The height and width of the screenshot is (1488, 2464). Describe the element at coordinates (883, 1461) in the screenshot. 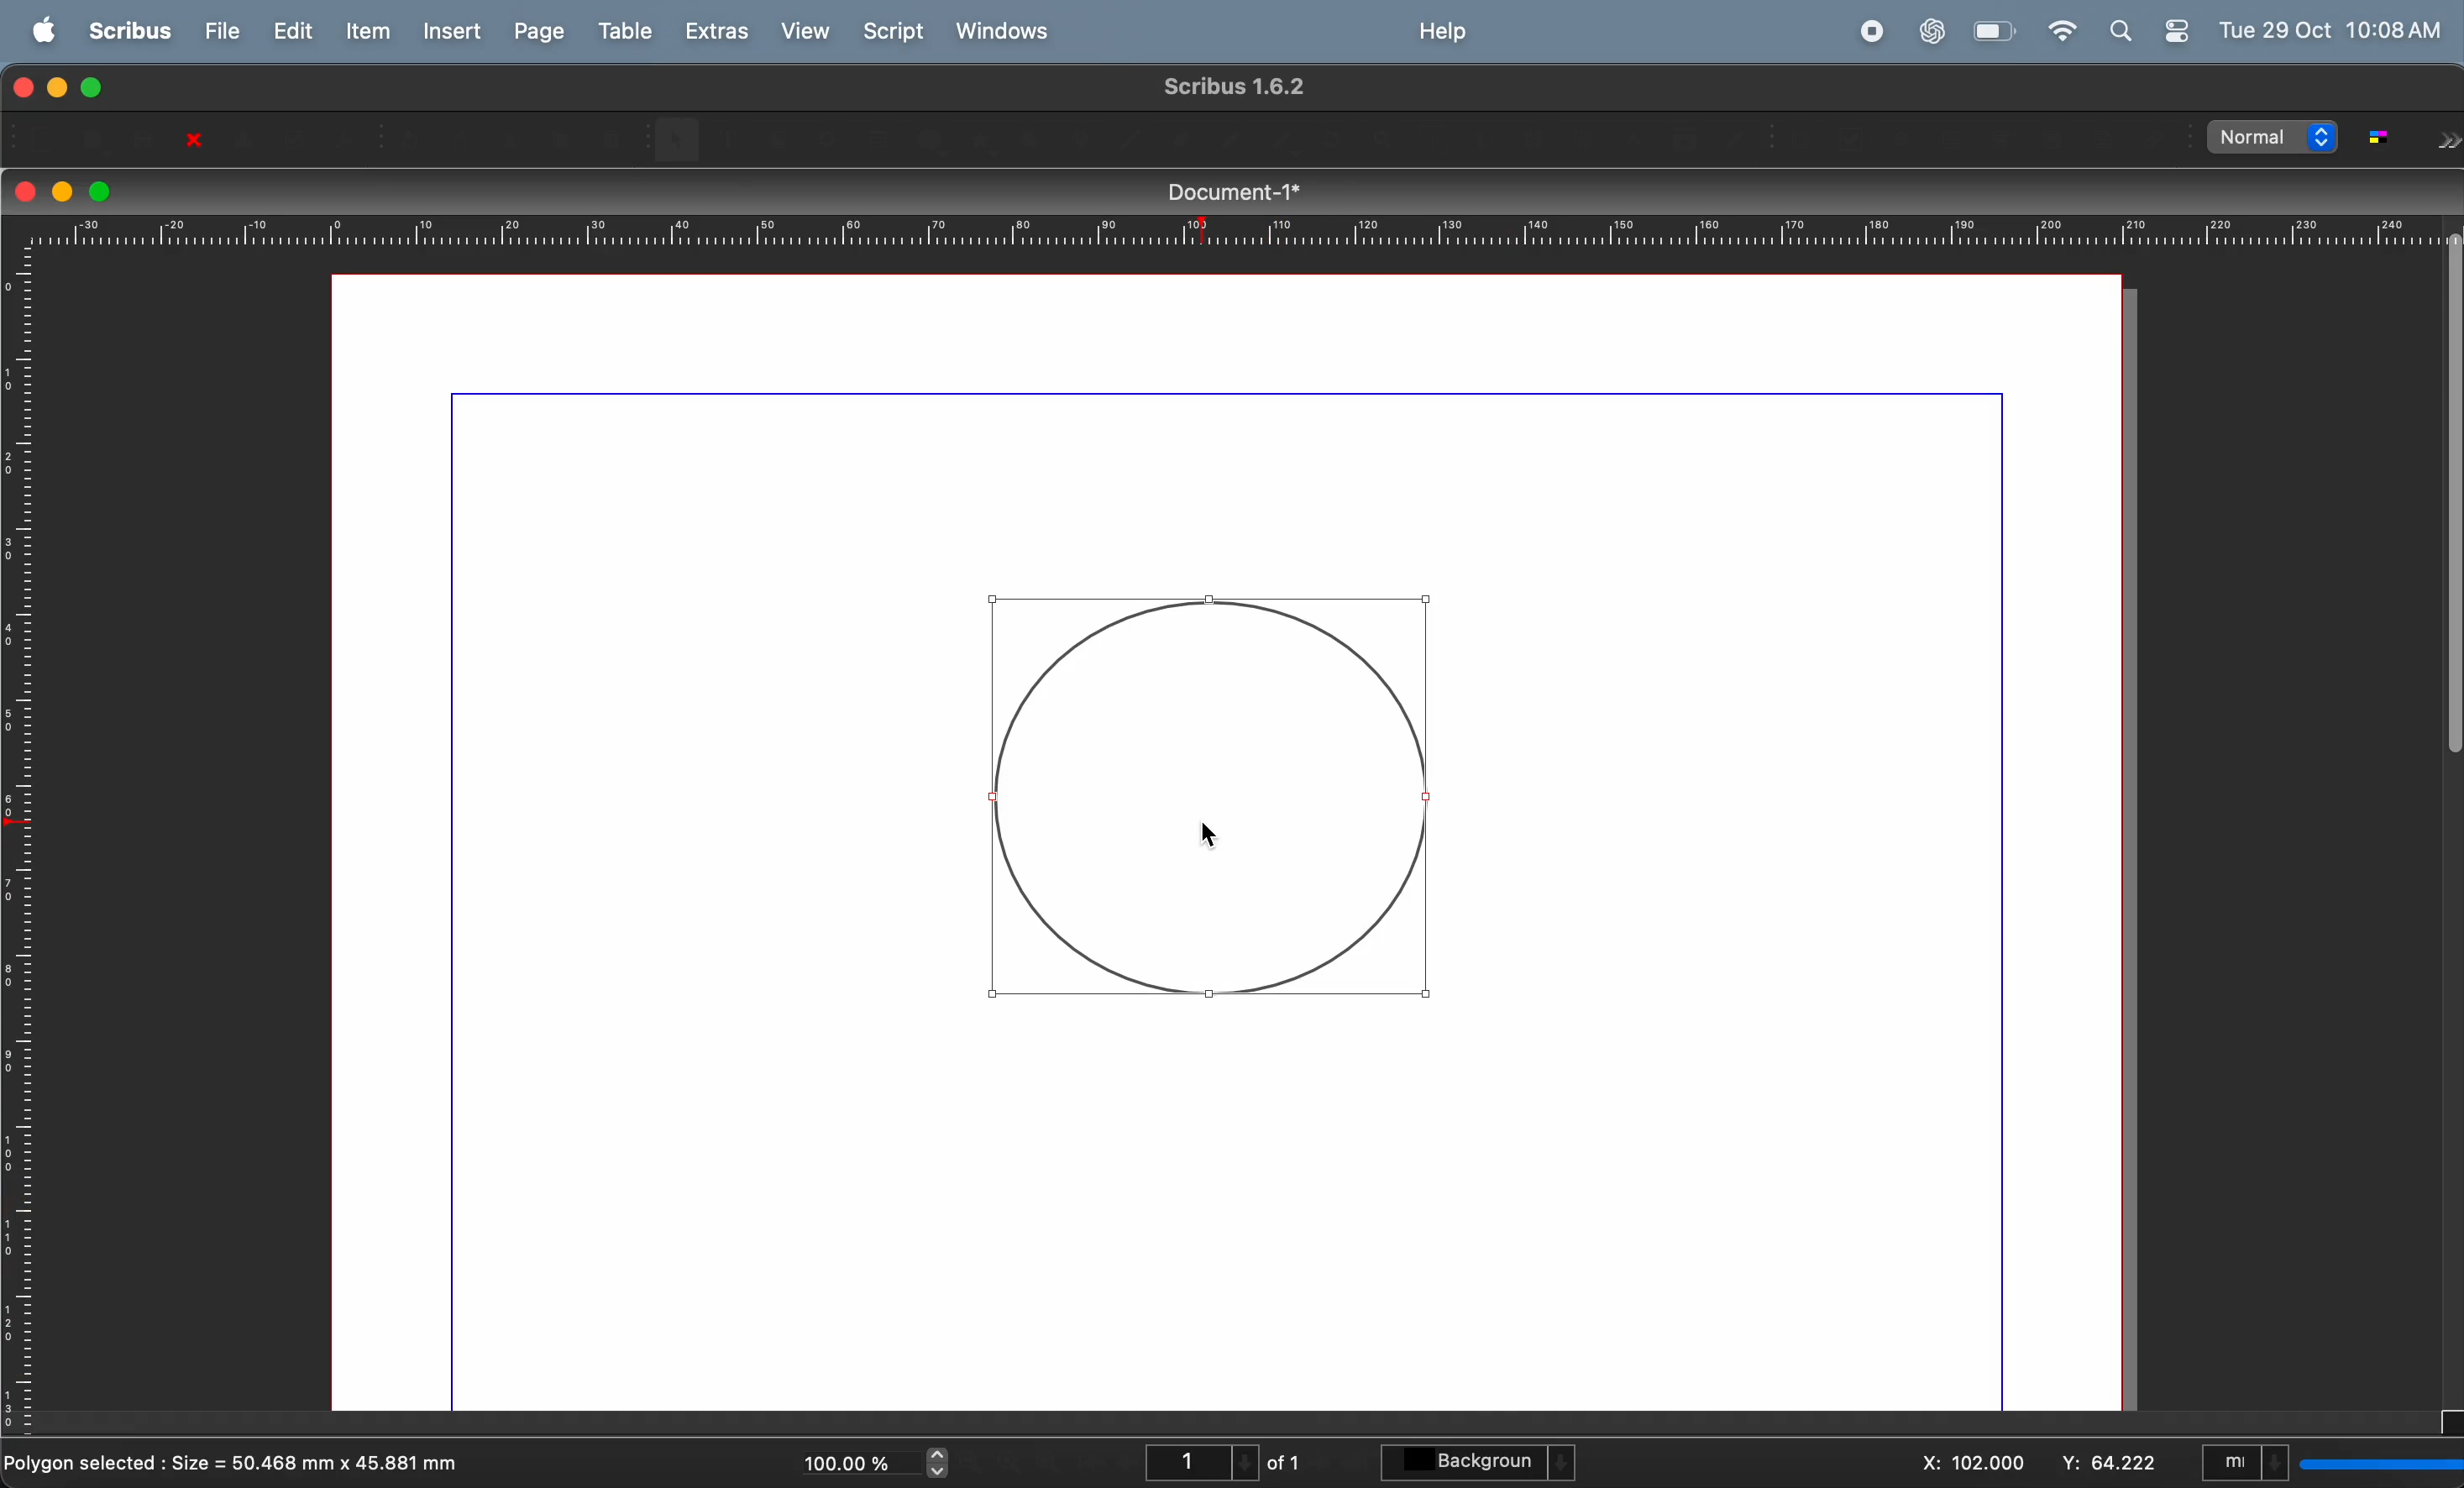

I see `current zoom level` at that location.